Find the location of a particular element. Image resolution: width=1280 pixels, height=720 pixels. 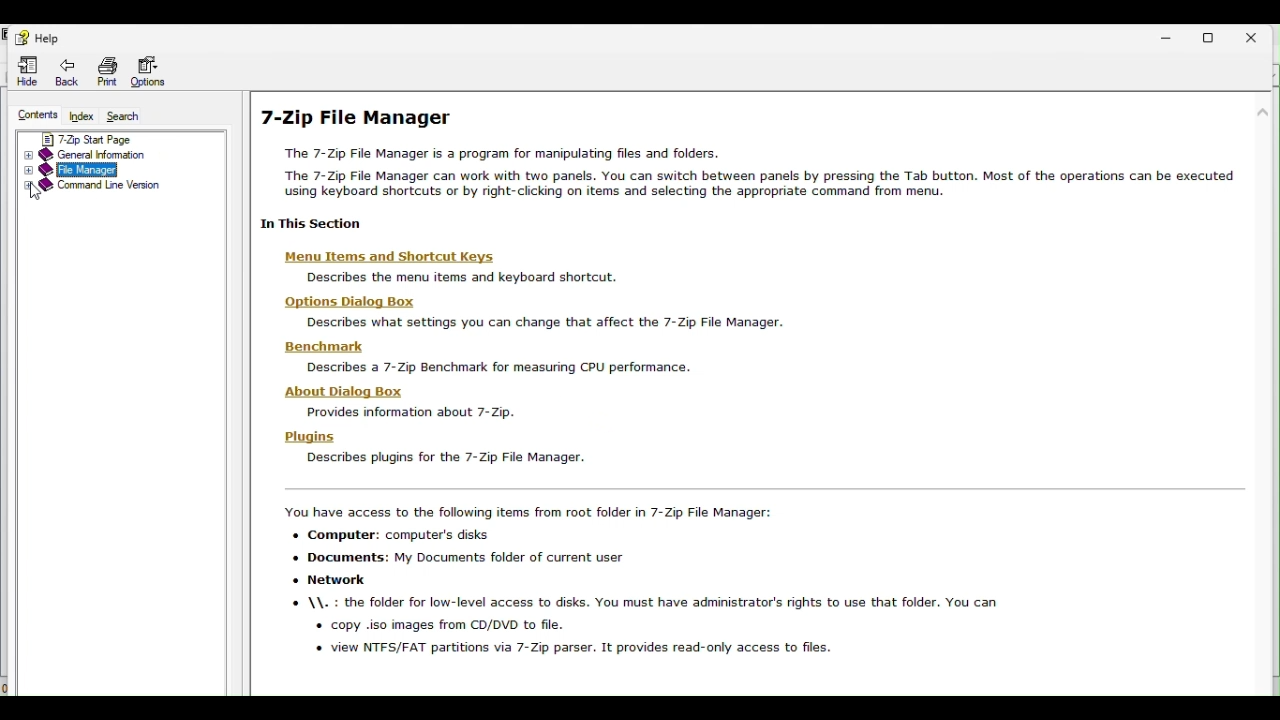

Command line version is located at coordinates (109, 192).